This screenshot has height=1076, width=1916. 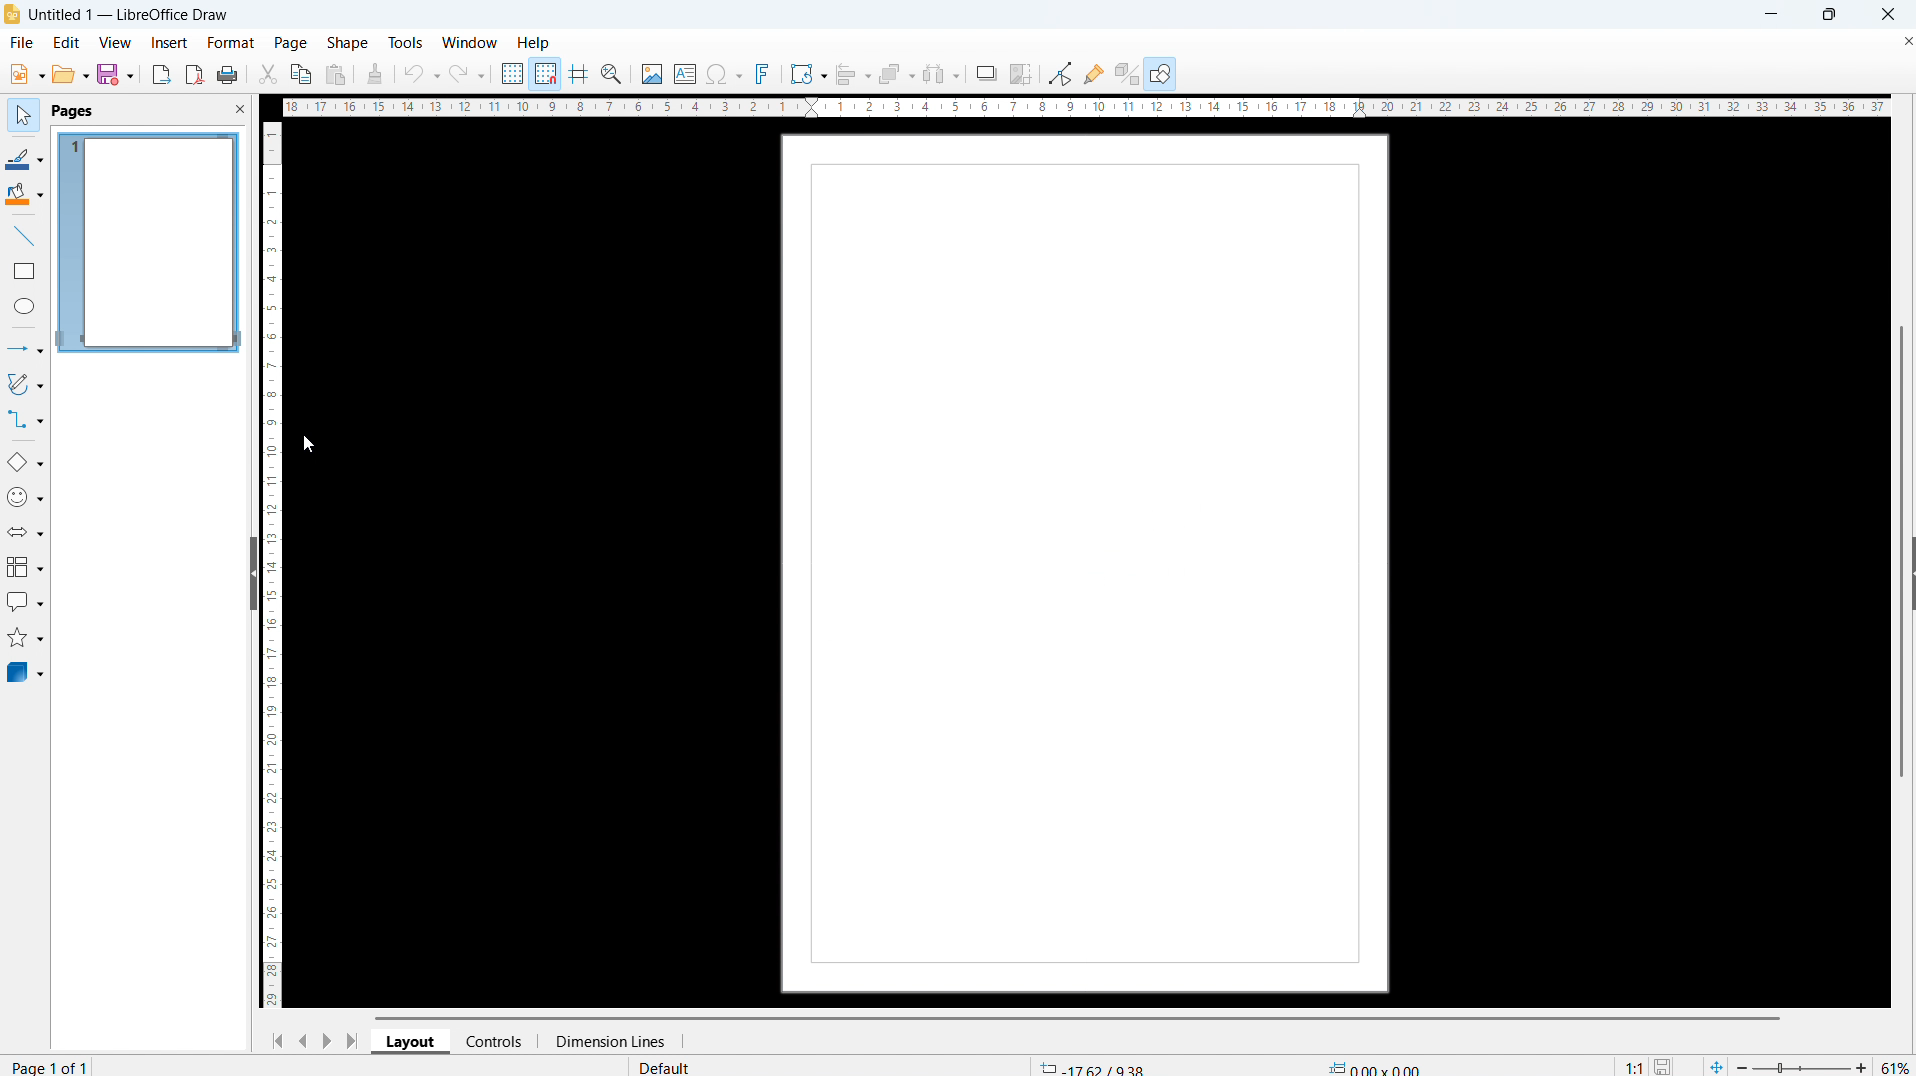 I want to click on save, so click(x=116, y=75).